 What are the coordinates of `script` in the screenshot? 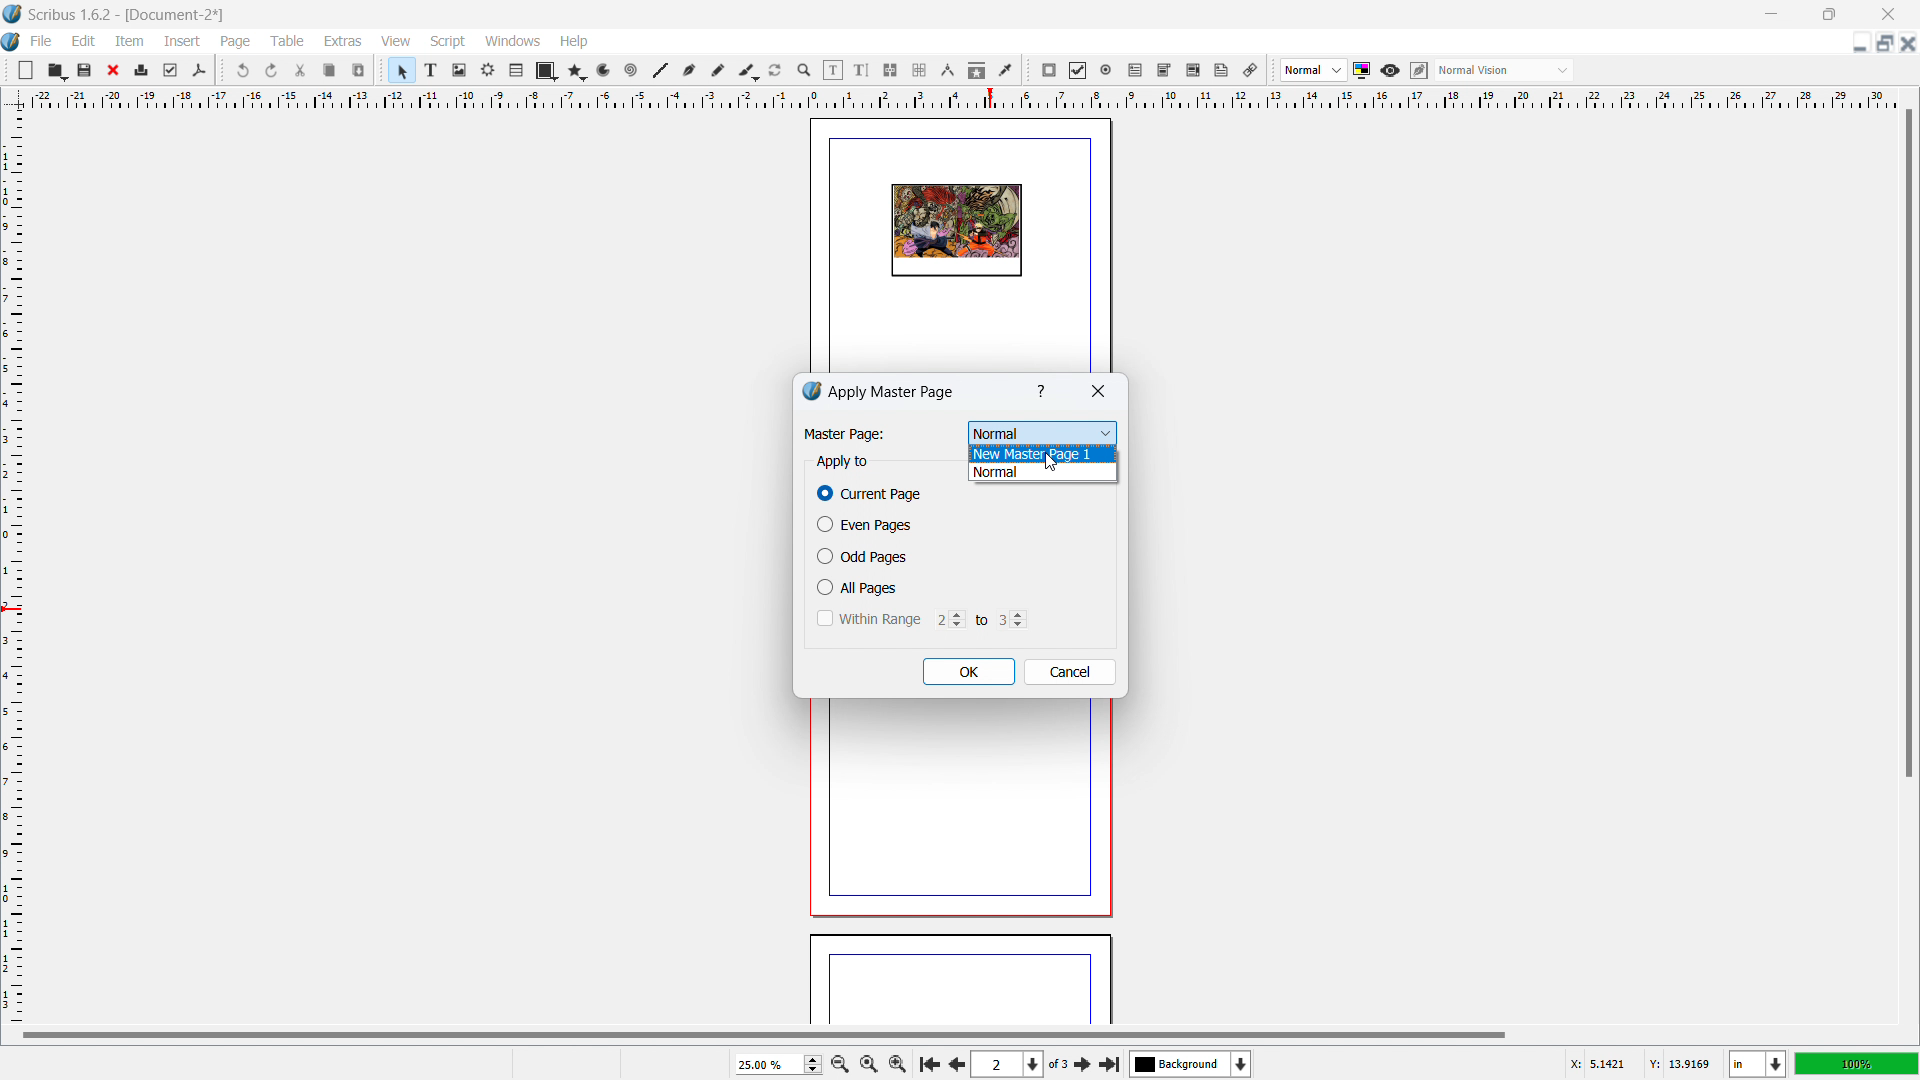 It's located at (449, 42).